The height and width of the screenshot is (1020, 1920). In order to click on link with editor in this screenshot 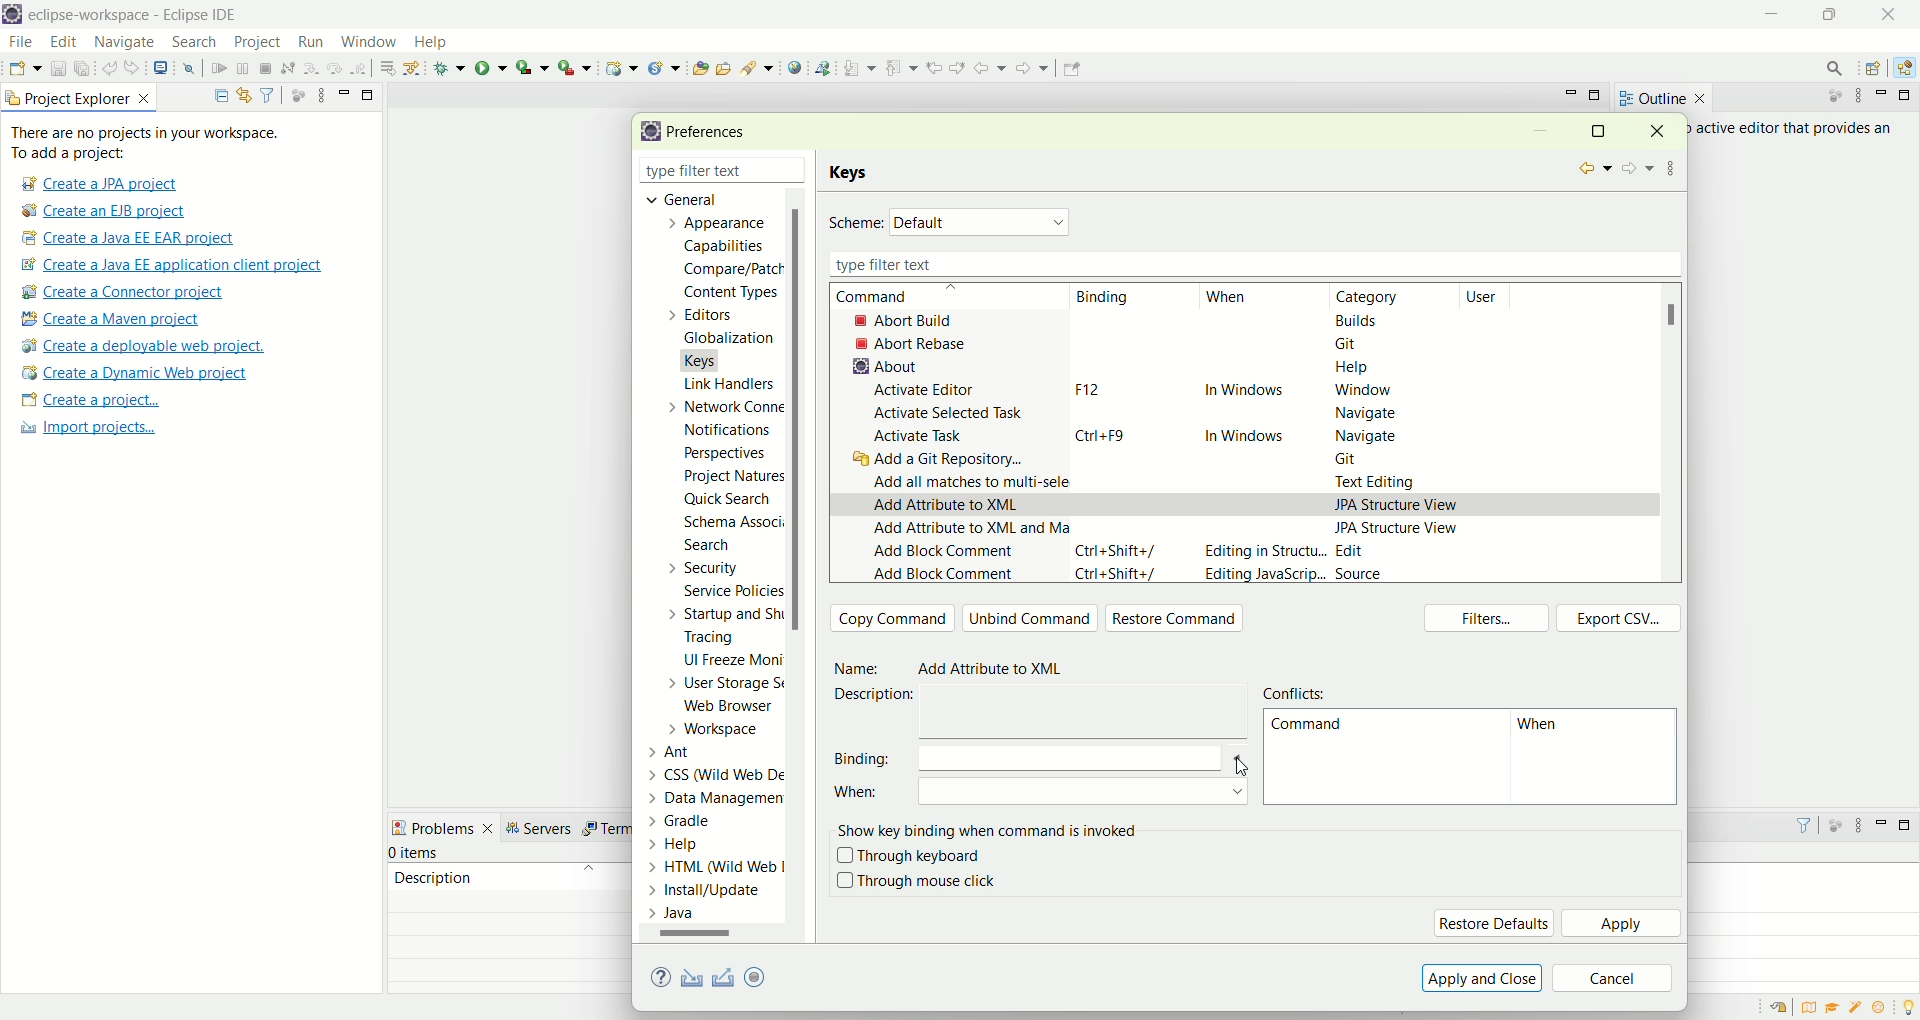, I will do `click(245, 95)`.